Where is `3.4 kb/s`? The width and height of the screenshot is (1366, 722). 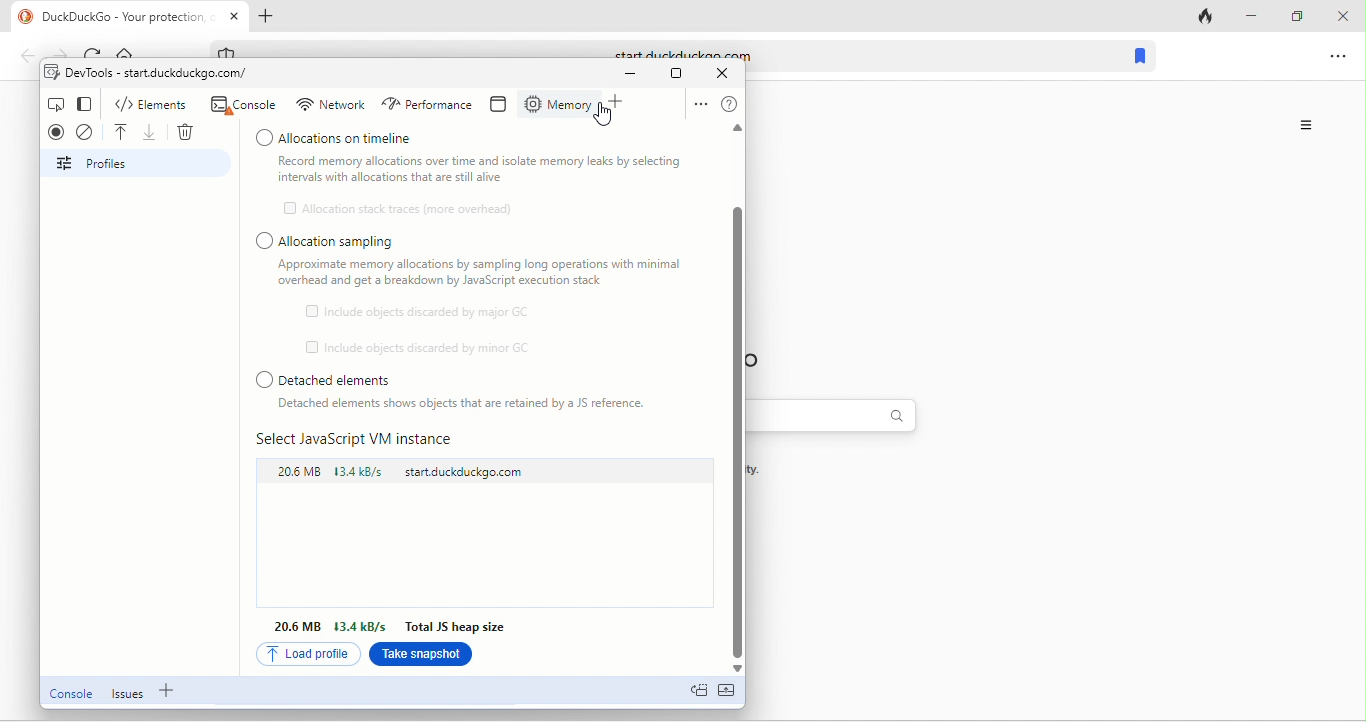
3.4 kb/s is located at coordinates (364, 473).